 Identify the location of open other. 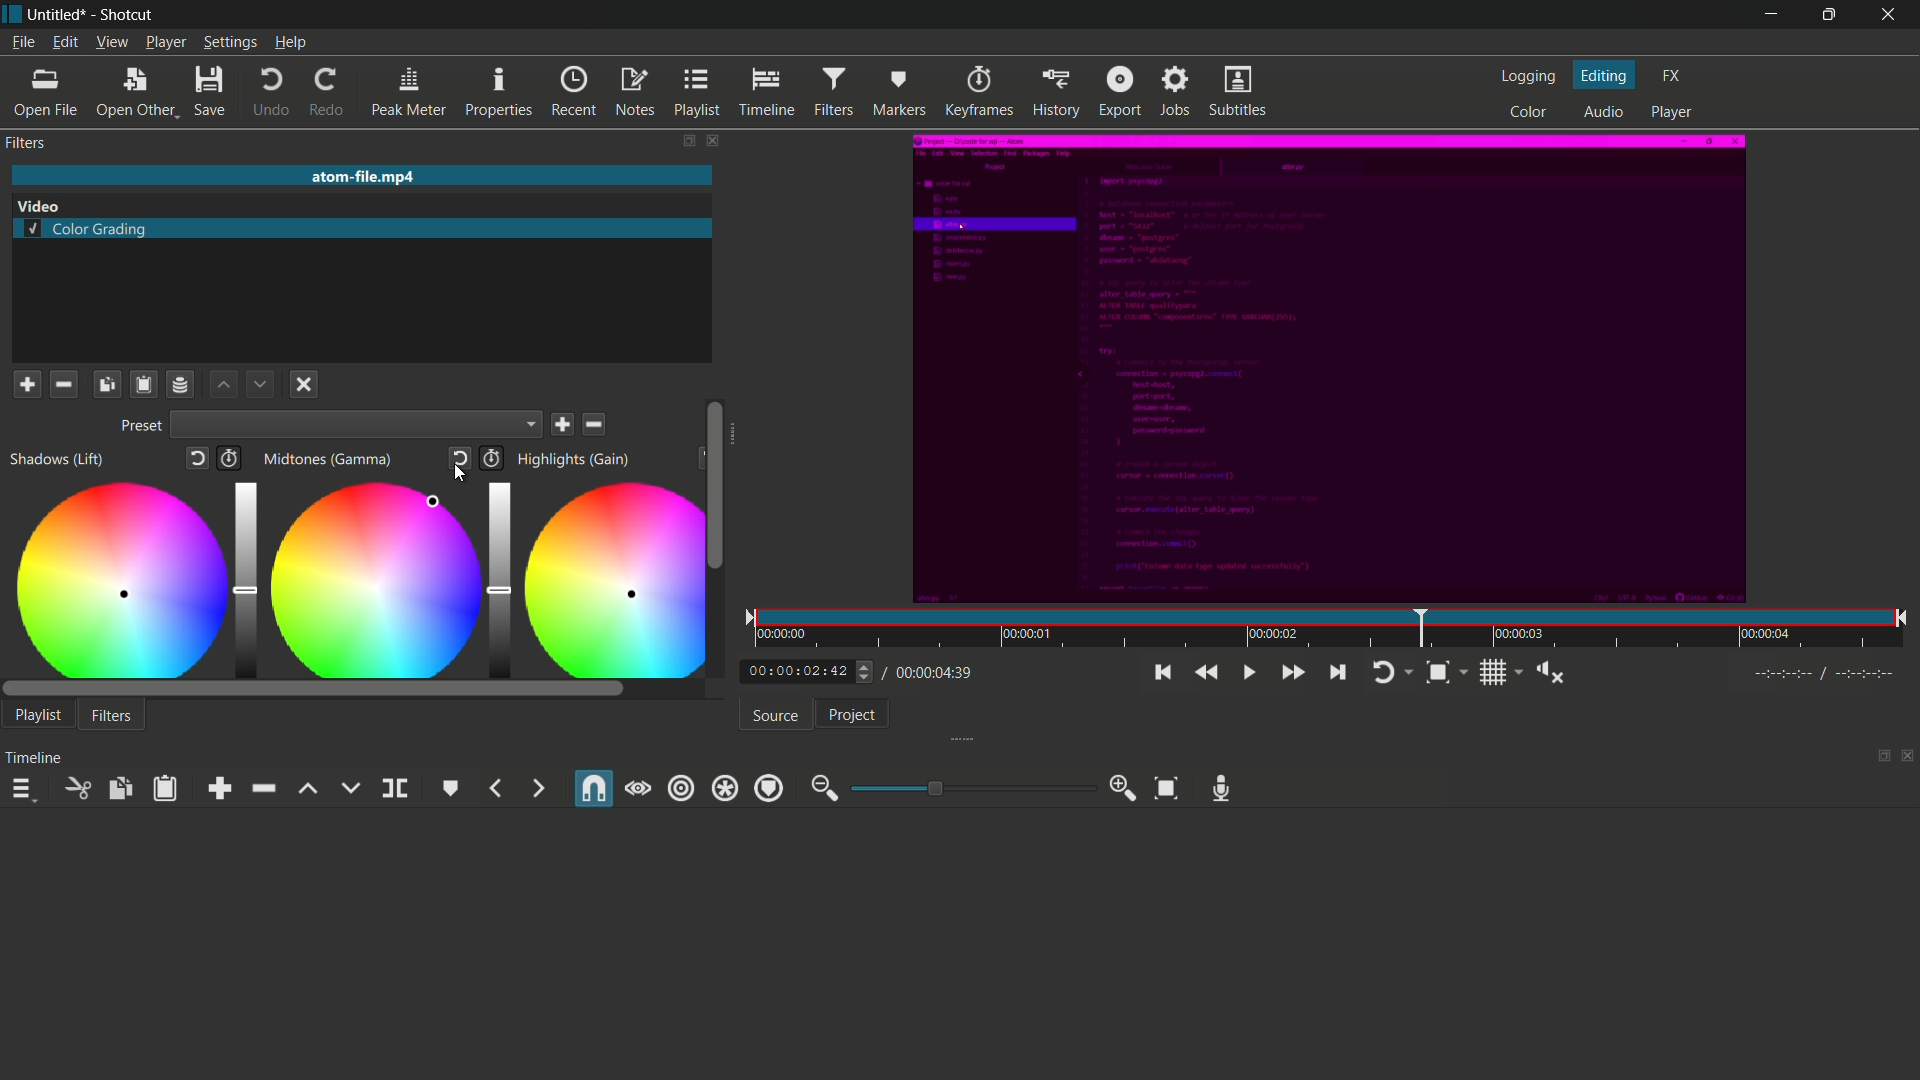
(135, 95).